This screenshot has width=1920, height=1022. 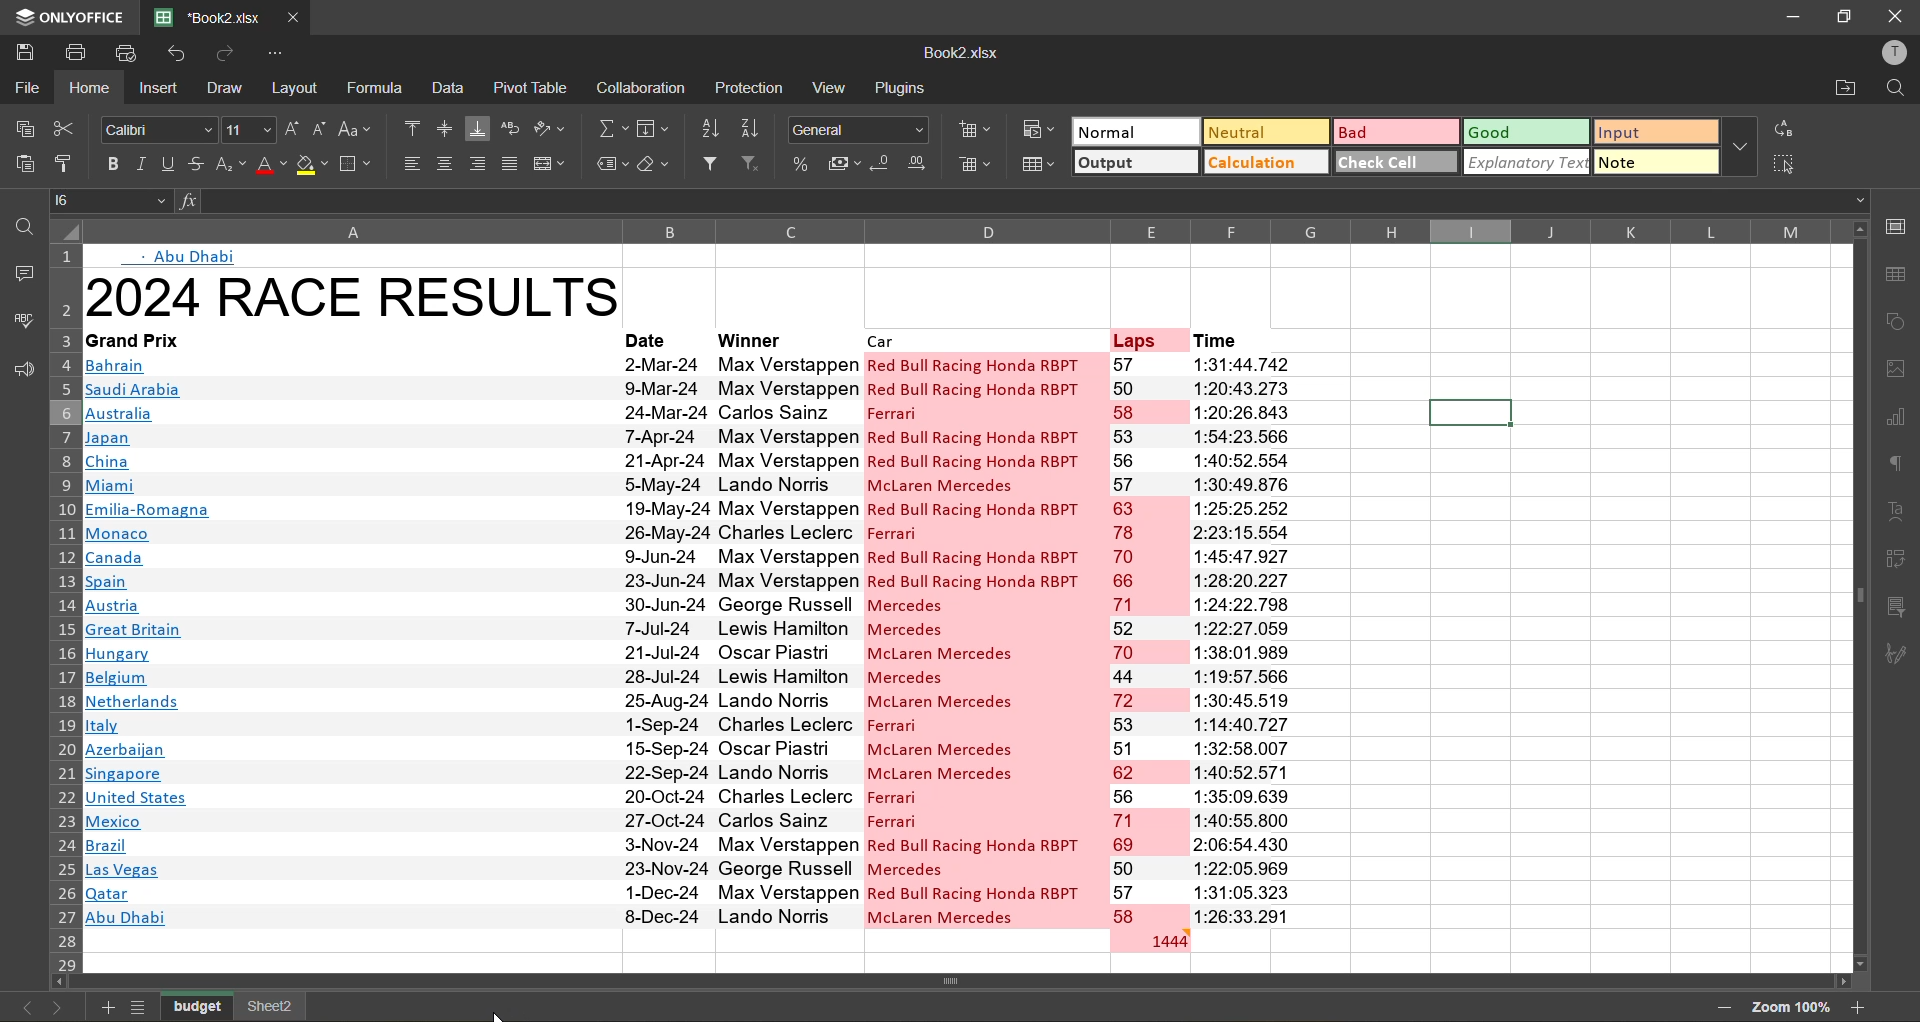 I want to click on font size, so click(x=250, y=128).